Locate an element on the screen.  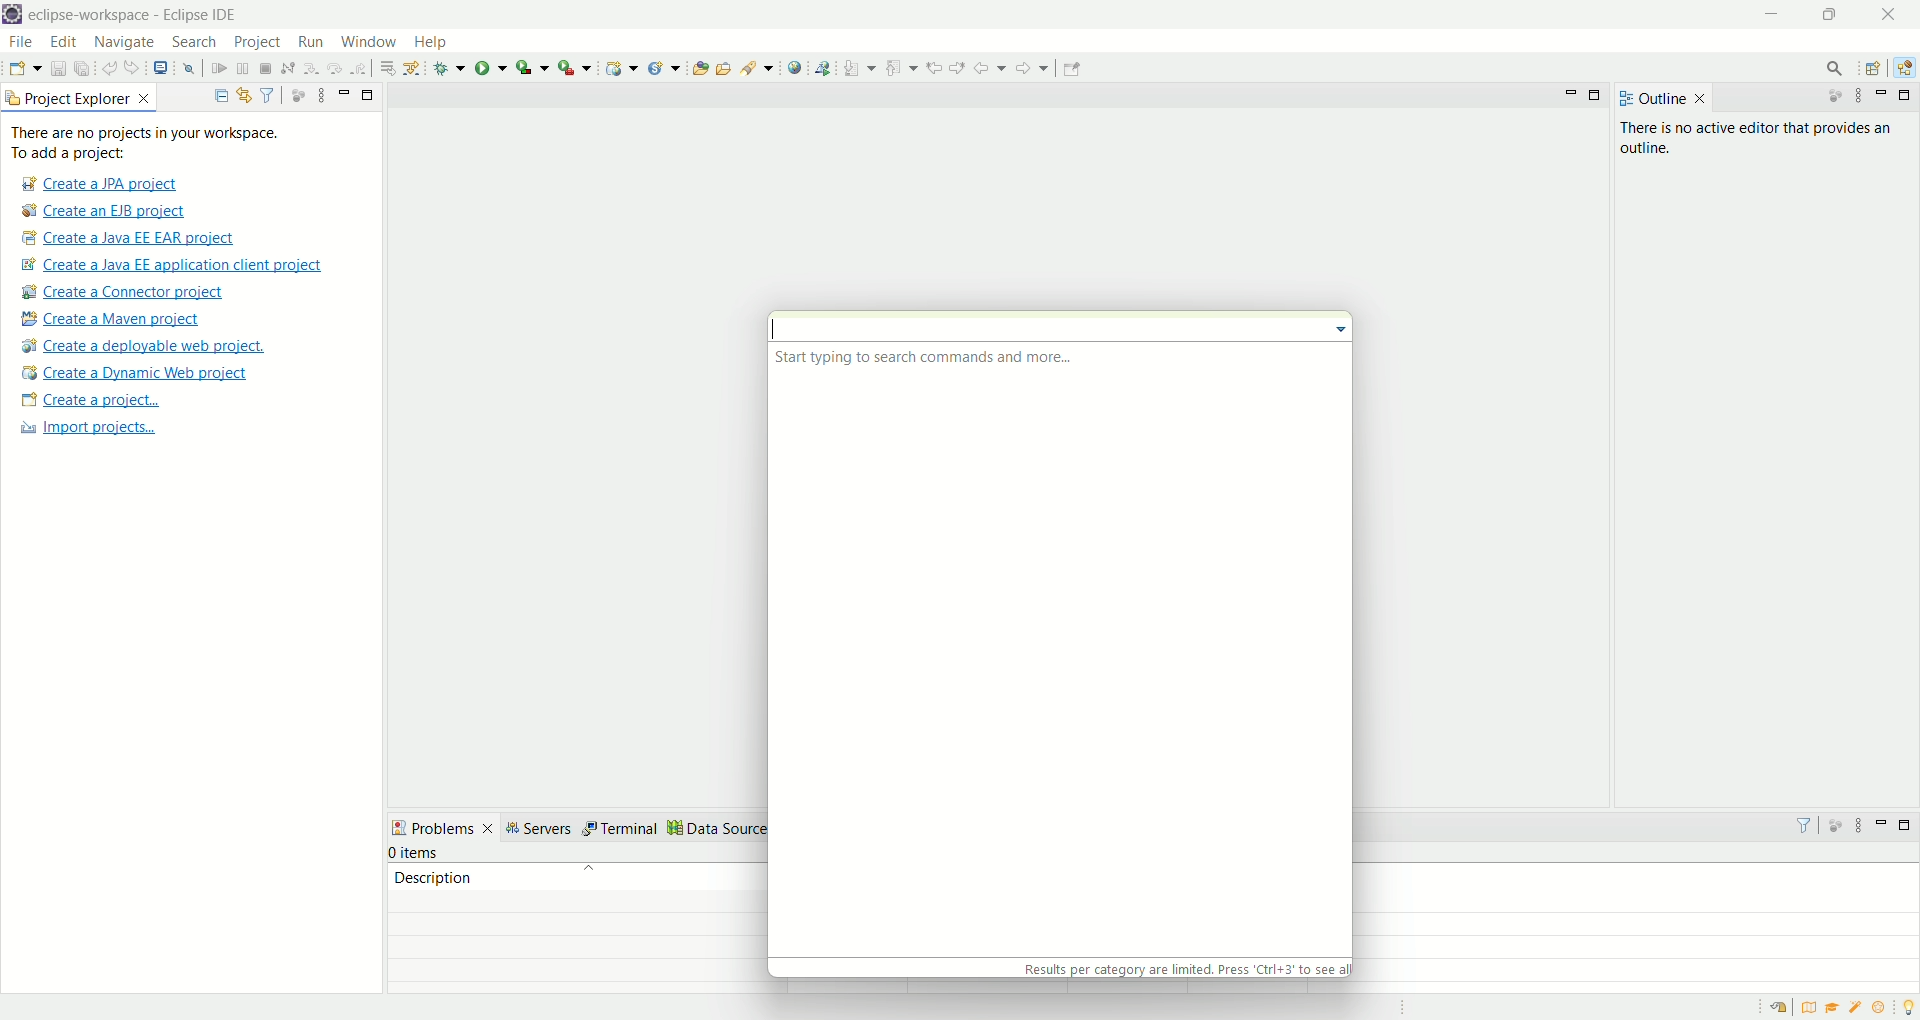
resume is located at coordinates (215, 69).